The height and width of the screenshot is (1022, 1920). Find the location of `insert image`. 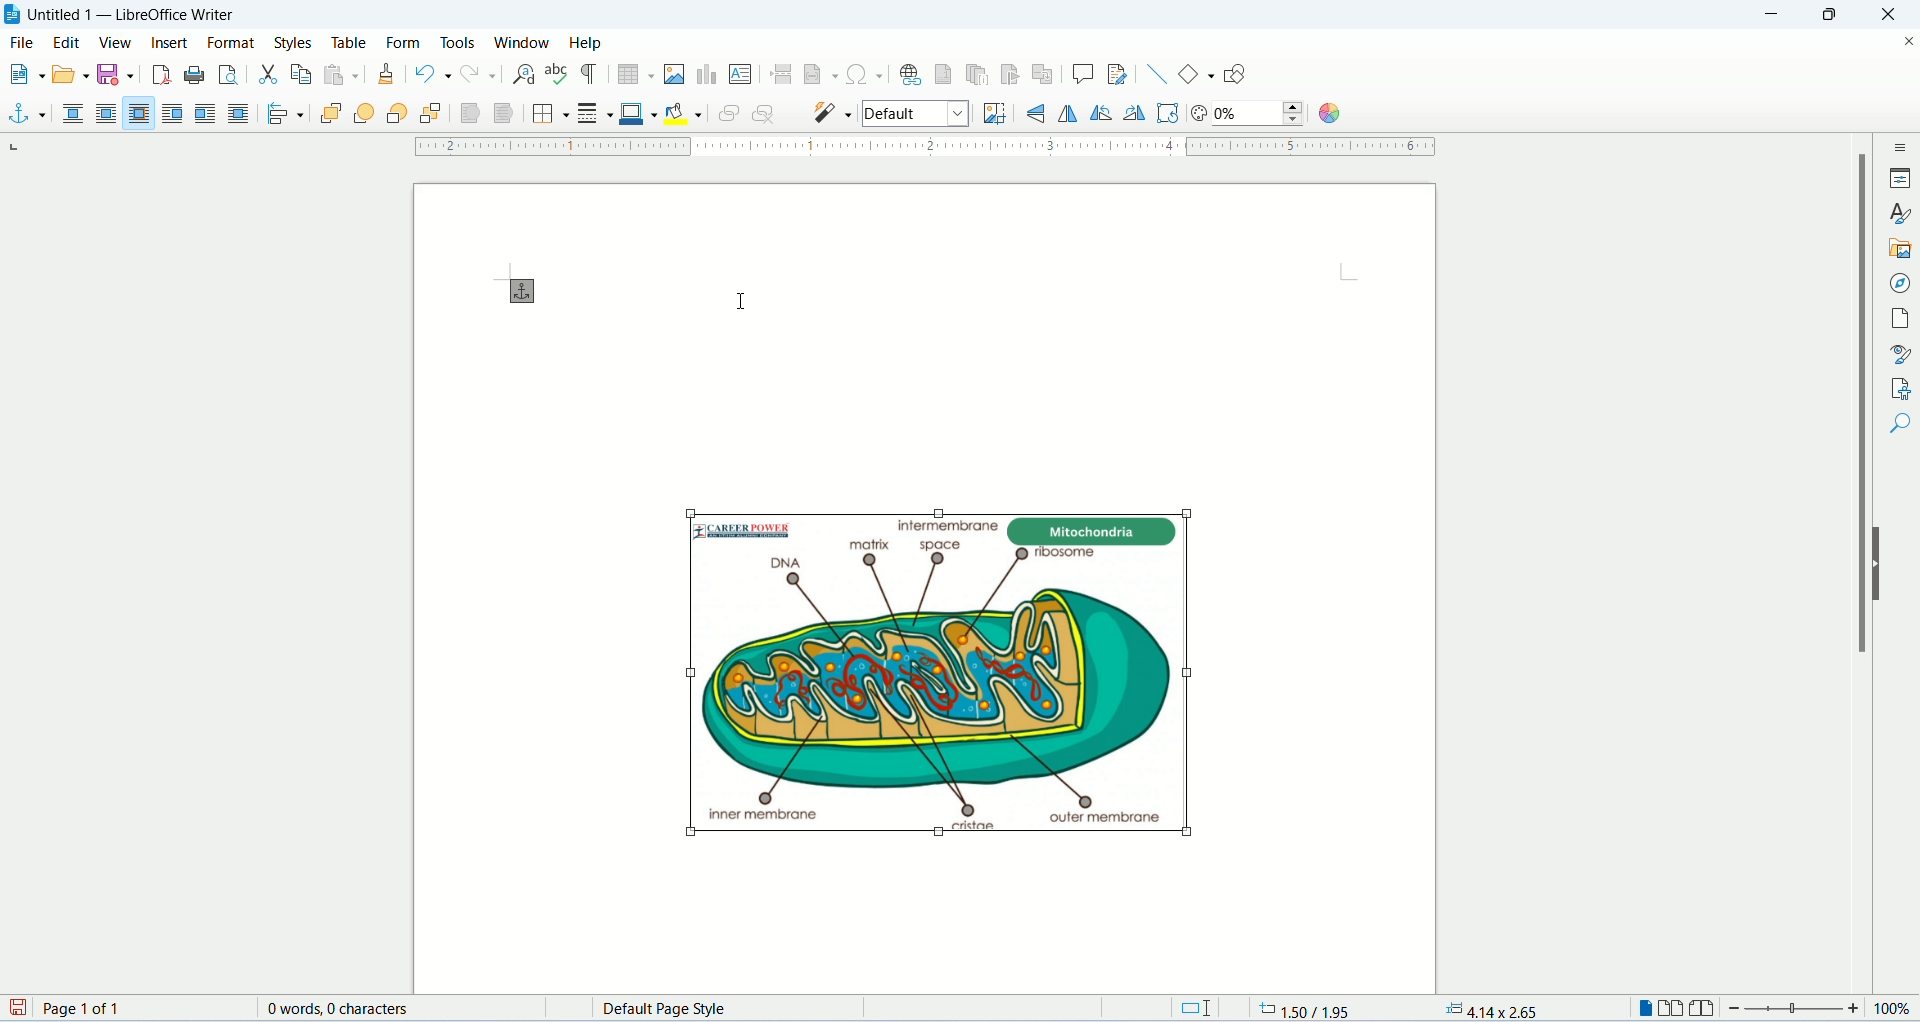

insert image is located at coordinates (675, 74).